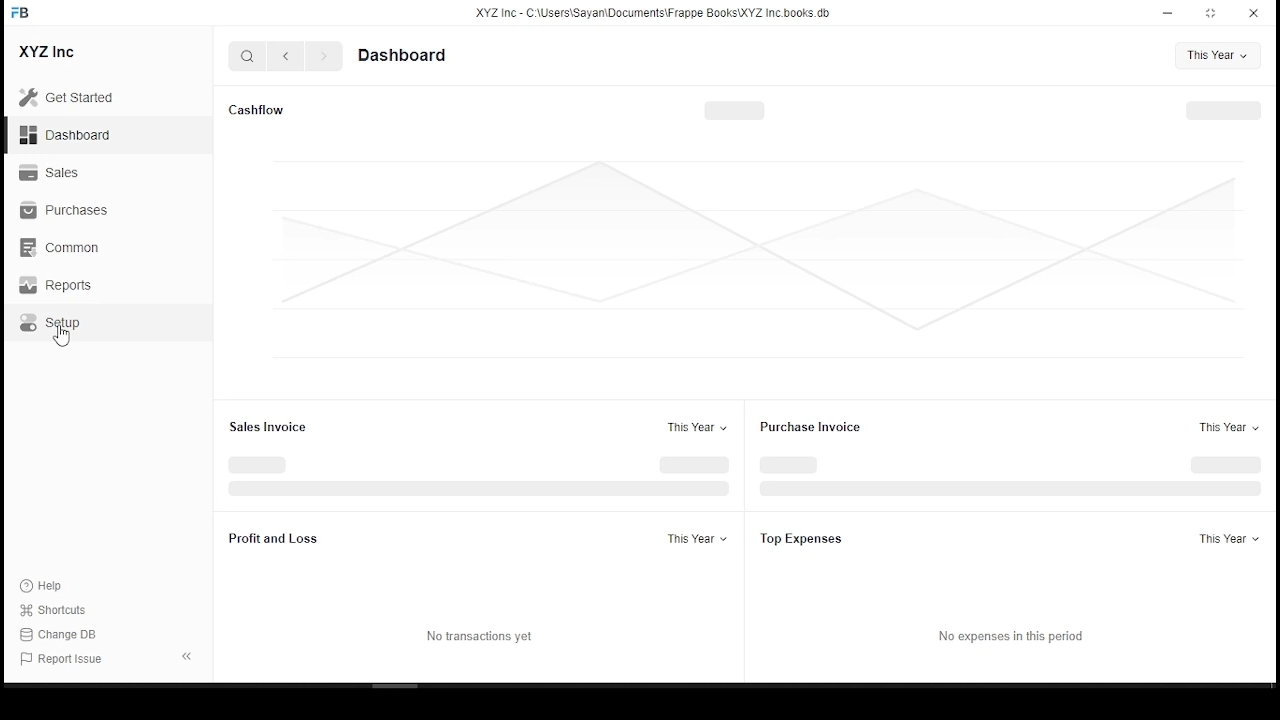 The height and width of the screenshot is (720, 1280). What do you see at coordinates (61, 247) in the screenshot?
I see `Common` at bounding box center [61, 247].